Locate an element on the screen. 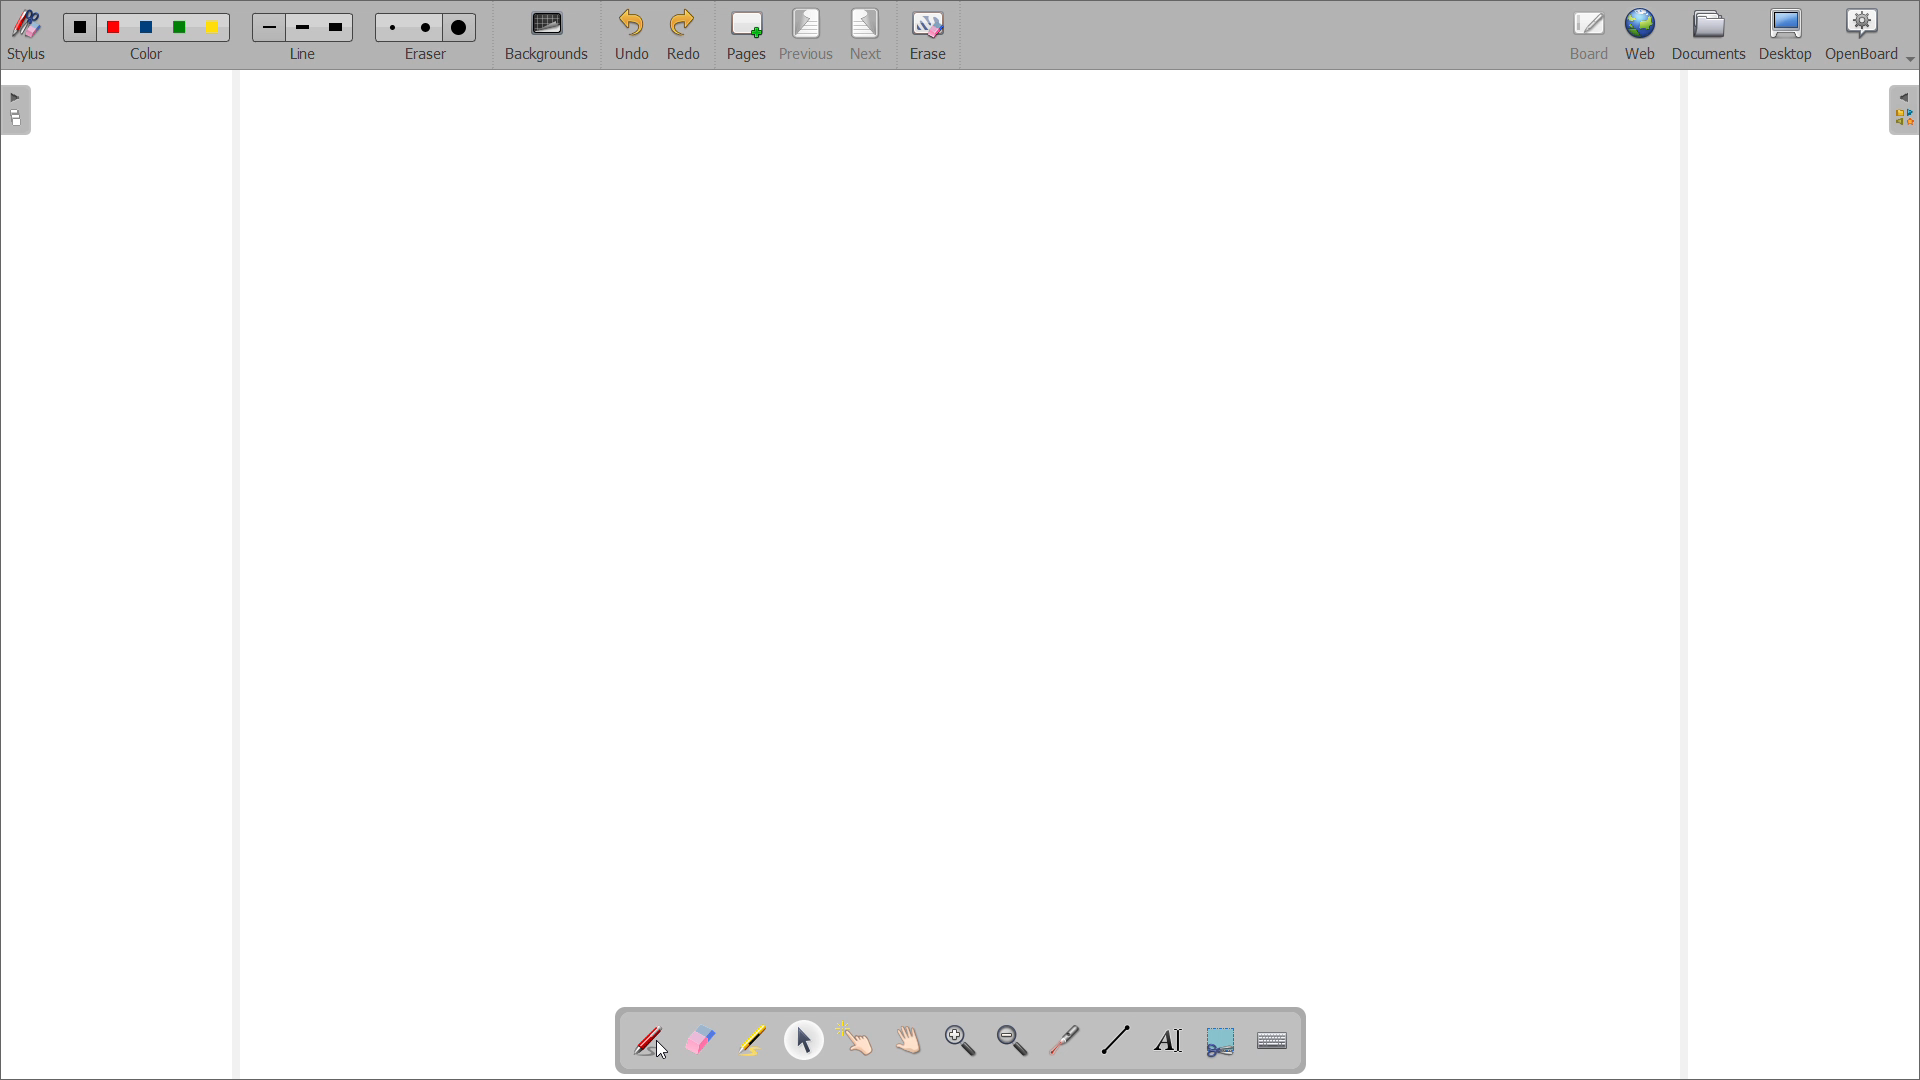  select and modify objects is located at coordinates (805, 1040).